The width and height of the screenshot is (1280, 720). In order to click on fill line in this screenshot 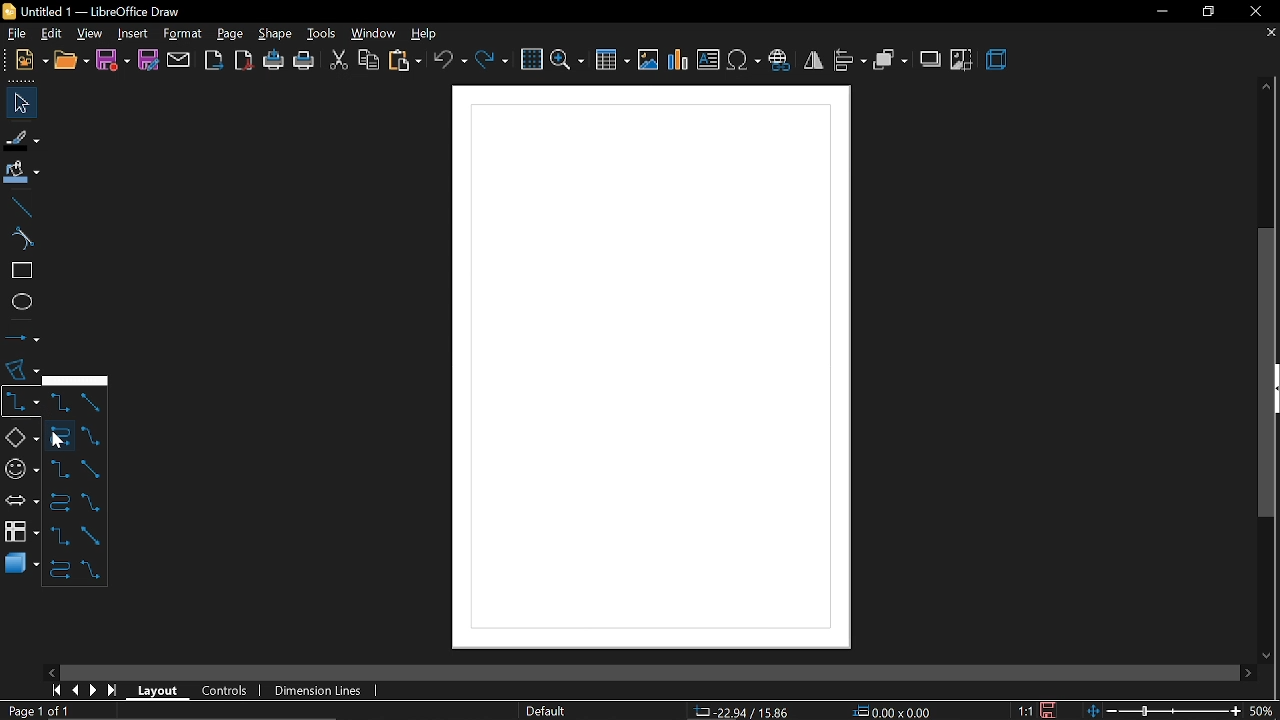, I will do `click(23, 138)`.